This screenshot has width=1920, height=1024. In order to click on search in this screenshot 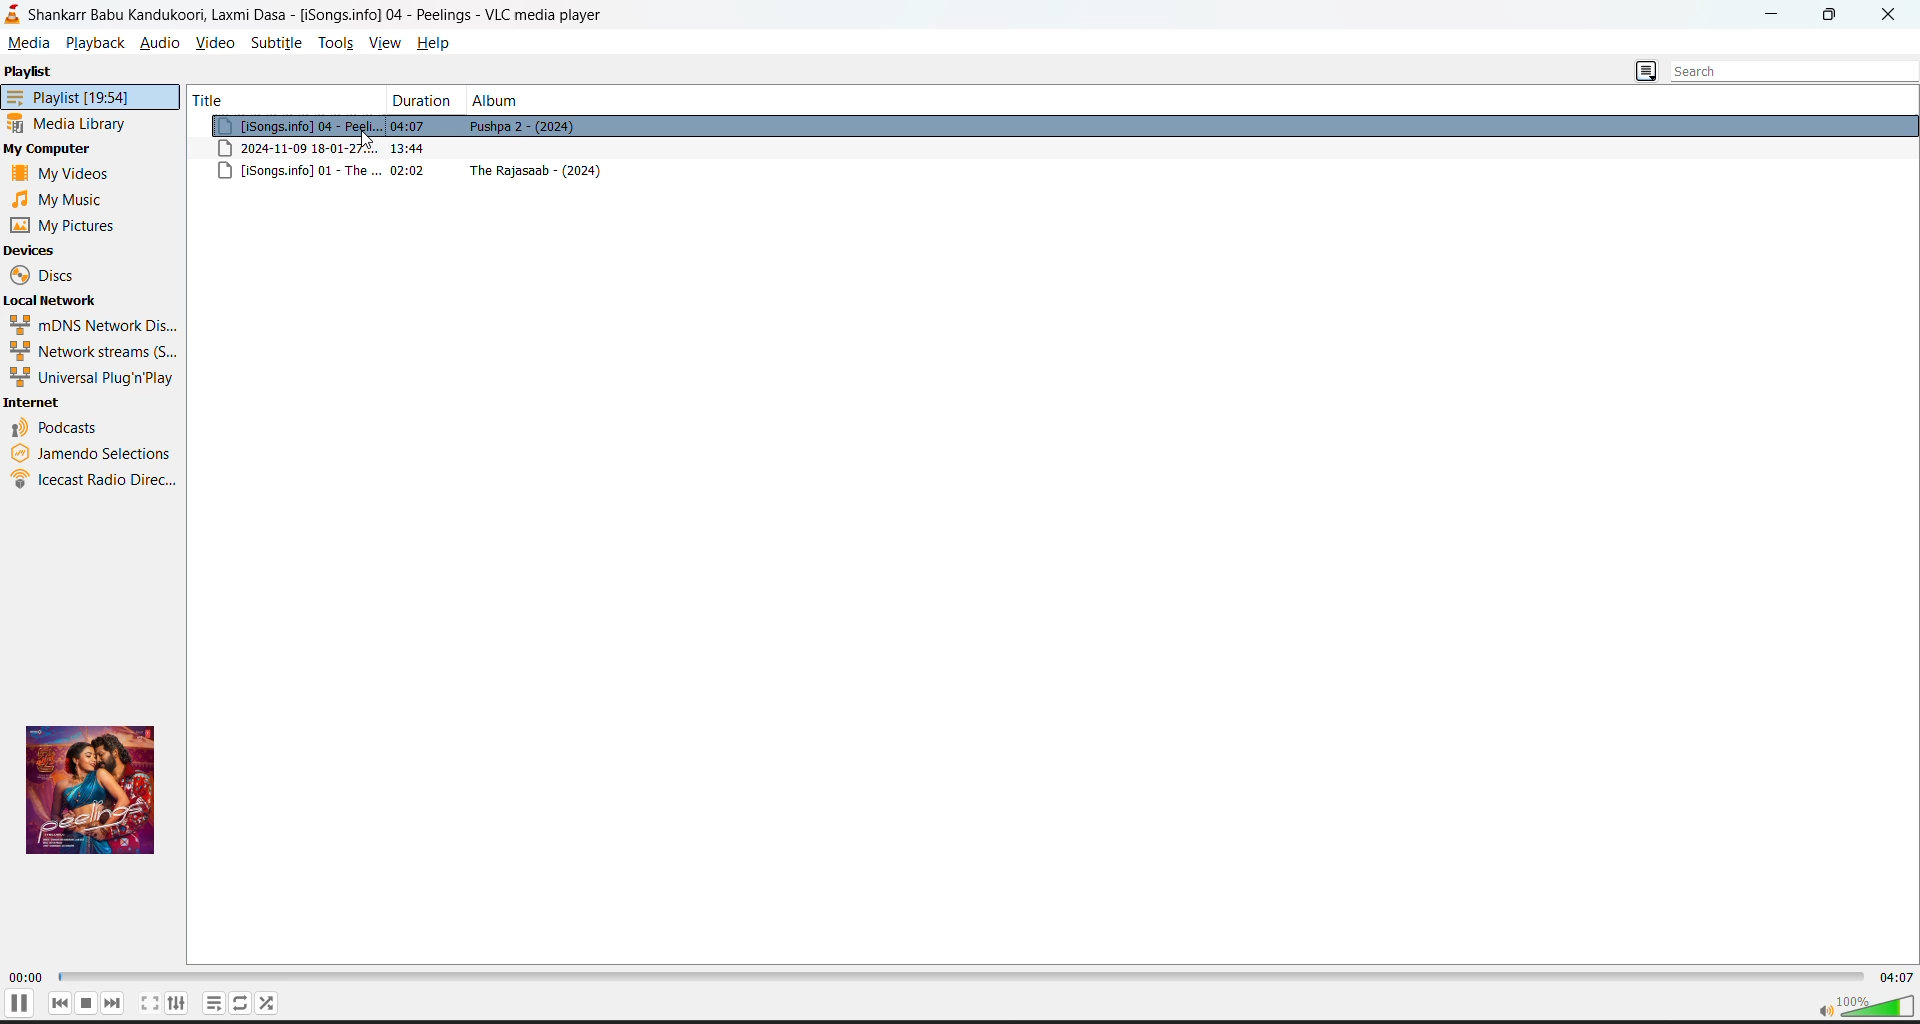, I will do `click(1783, 71)`.